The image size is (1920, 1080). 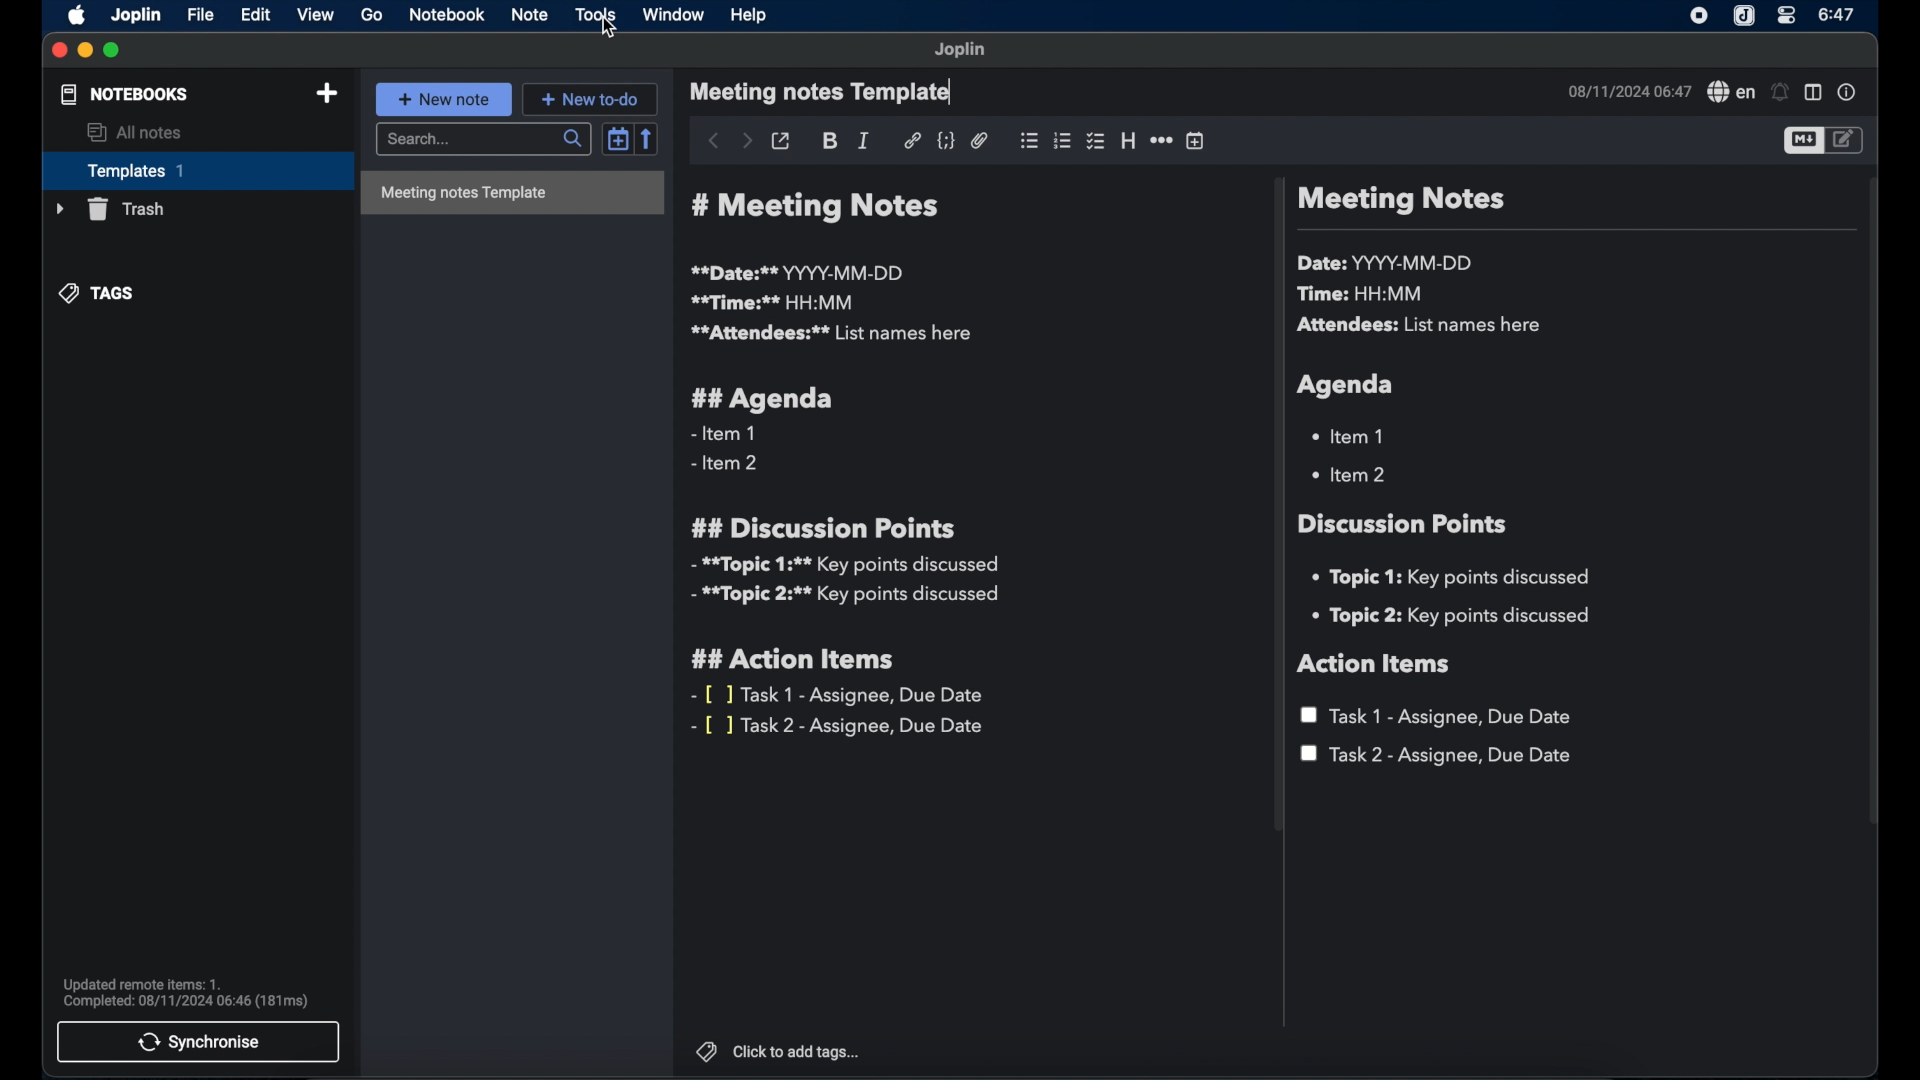 I want to click on **topic 2:** key points discussed, so click(x=847, y=598).